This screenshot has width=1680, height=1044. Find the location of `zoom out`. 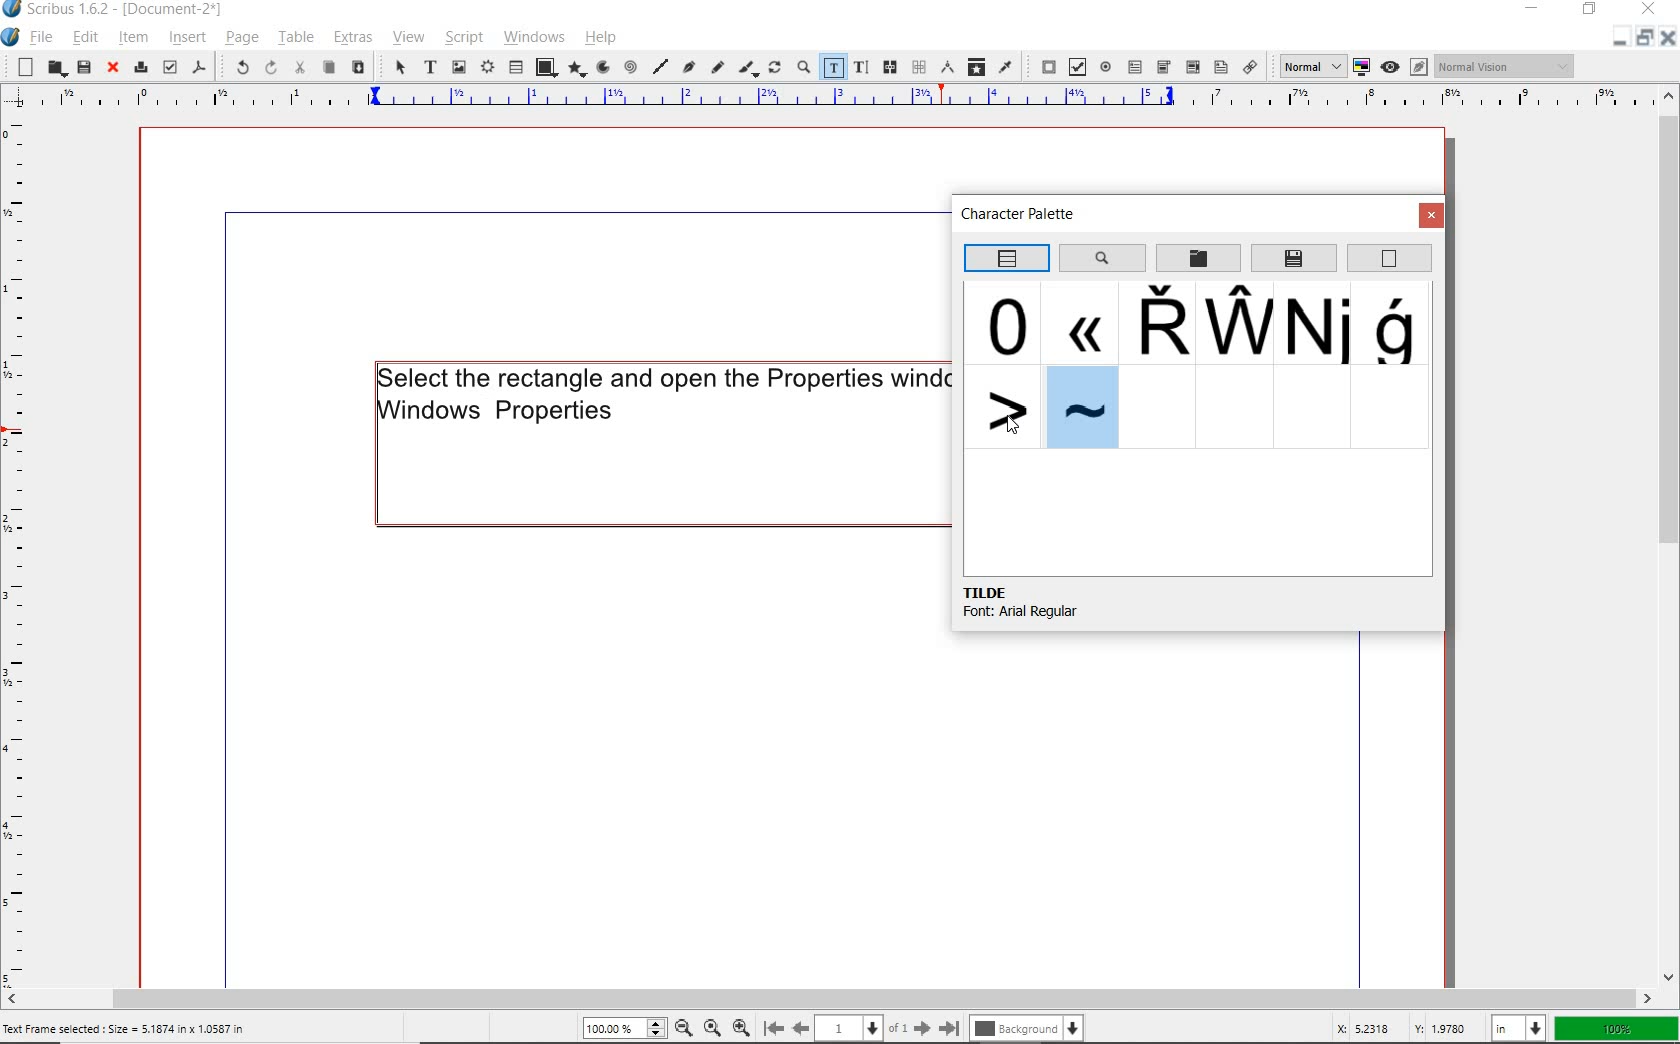

zoom out is located at coordinates (683, 1027).